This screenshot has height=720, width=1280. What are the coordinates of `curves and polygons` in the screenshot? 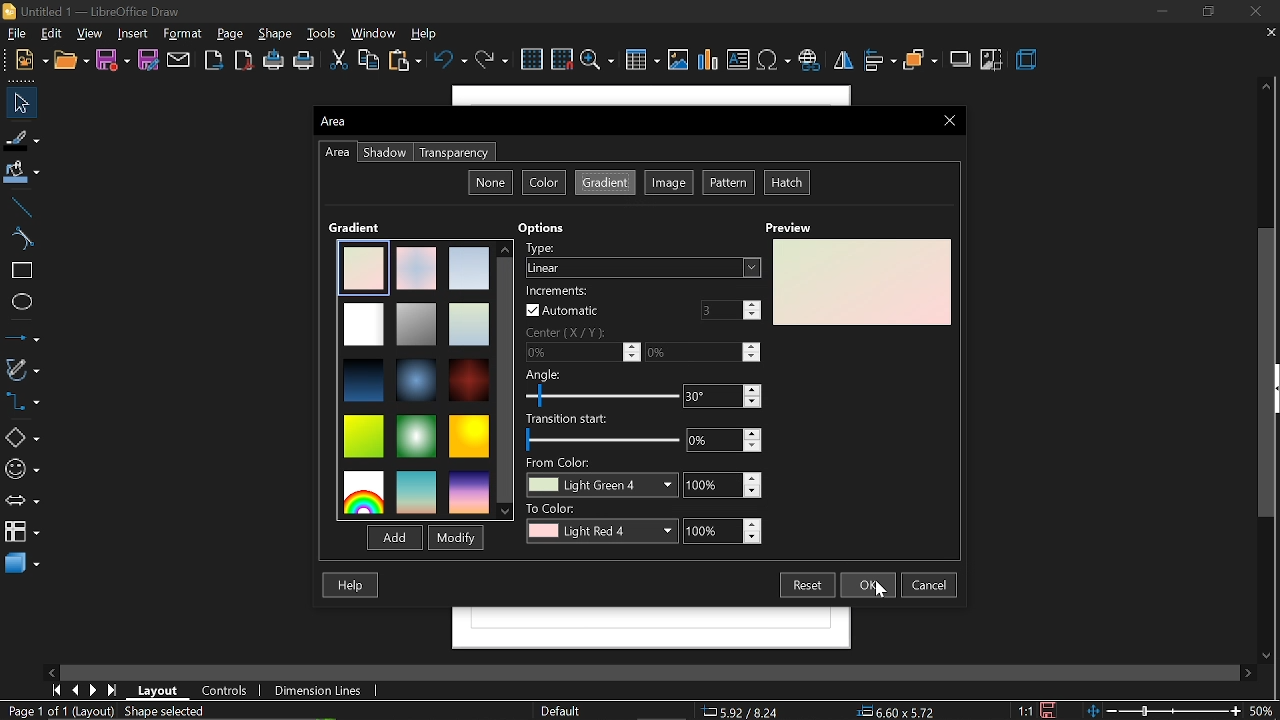 It's located at (22, 370).